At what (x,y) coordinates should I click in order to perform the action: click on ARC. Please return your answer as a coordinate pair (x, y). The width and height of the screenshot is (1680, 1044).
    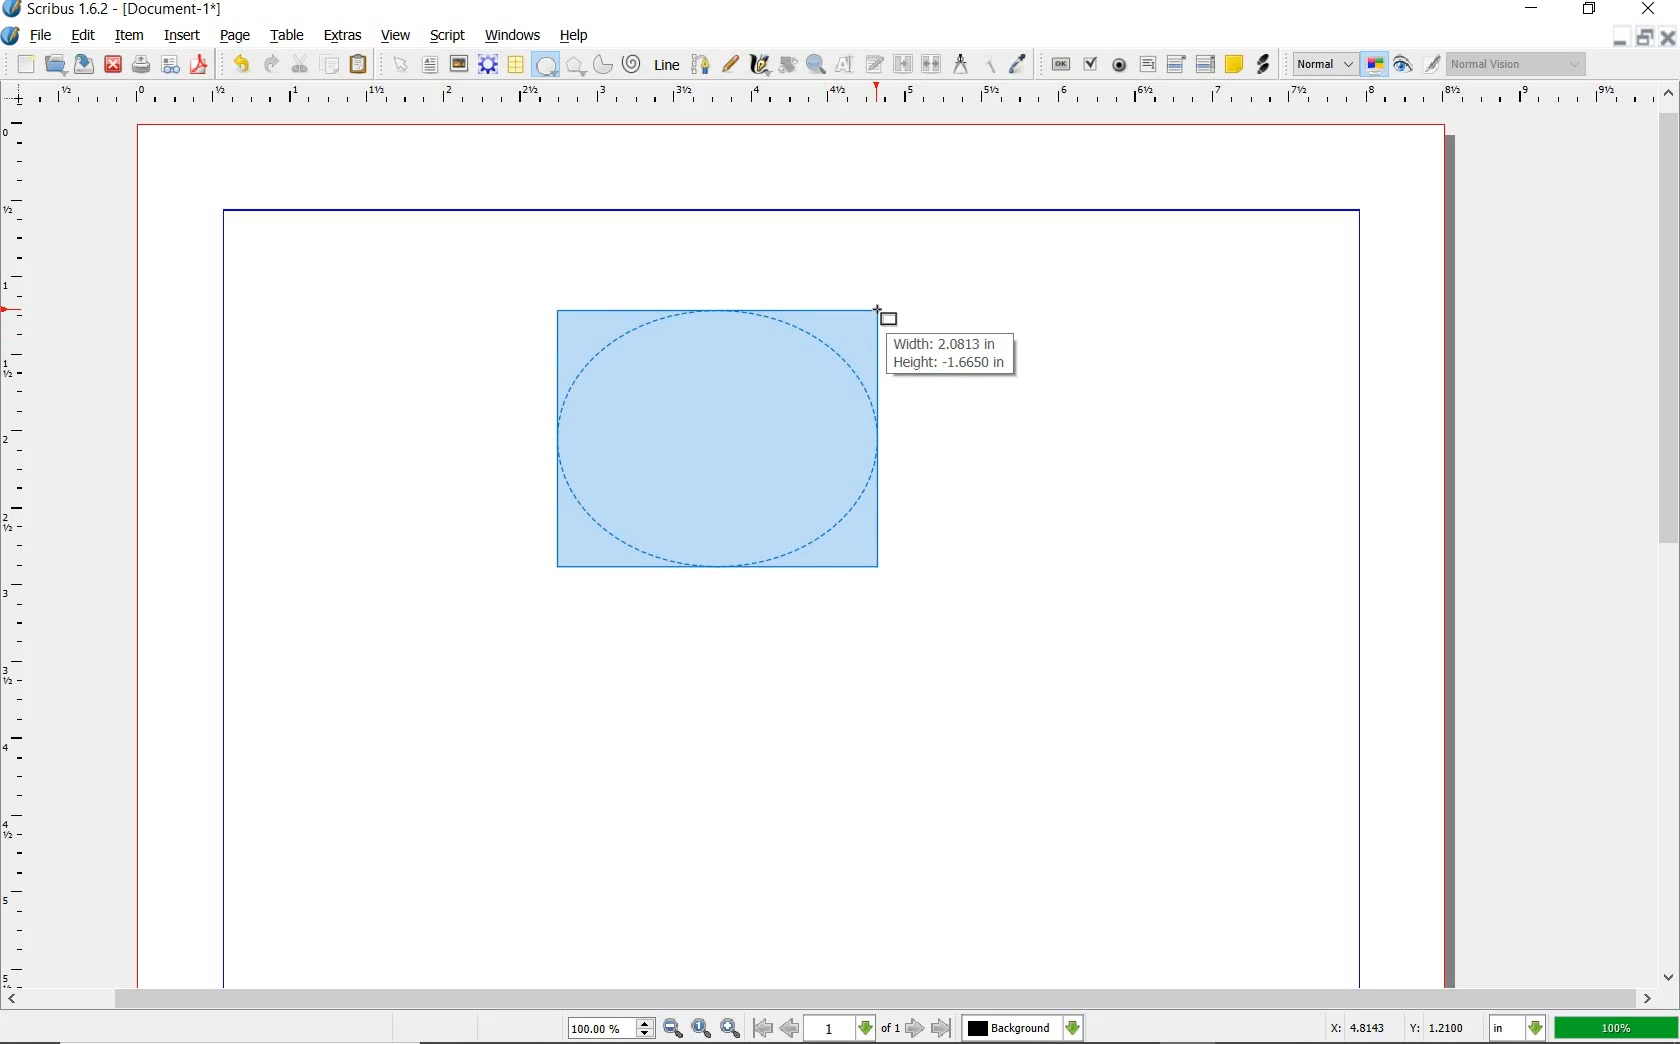
    Looking at the image, I should click on (601, 66).